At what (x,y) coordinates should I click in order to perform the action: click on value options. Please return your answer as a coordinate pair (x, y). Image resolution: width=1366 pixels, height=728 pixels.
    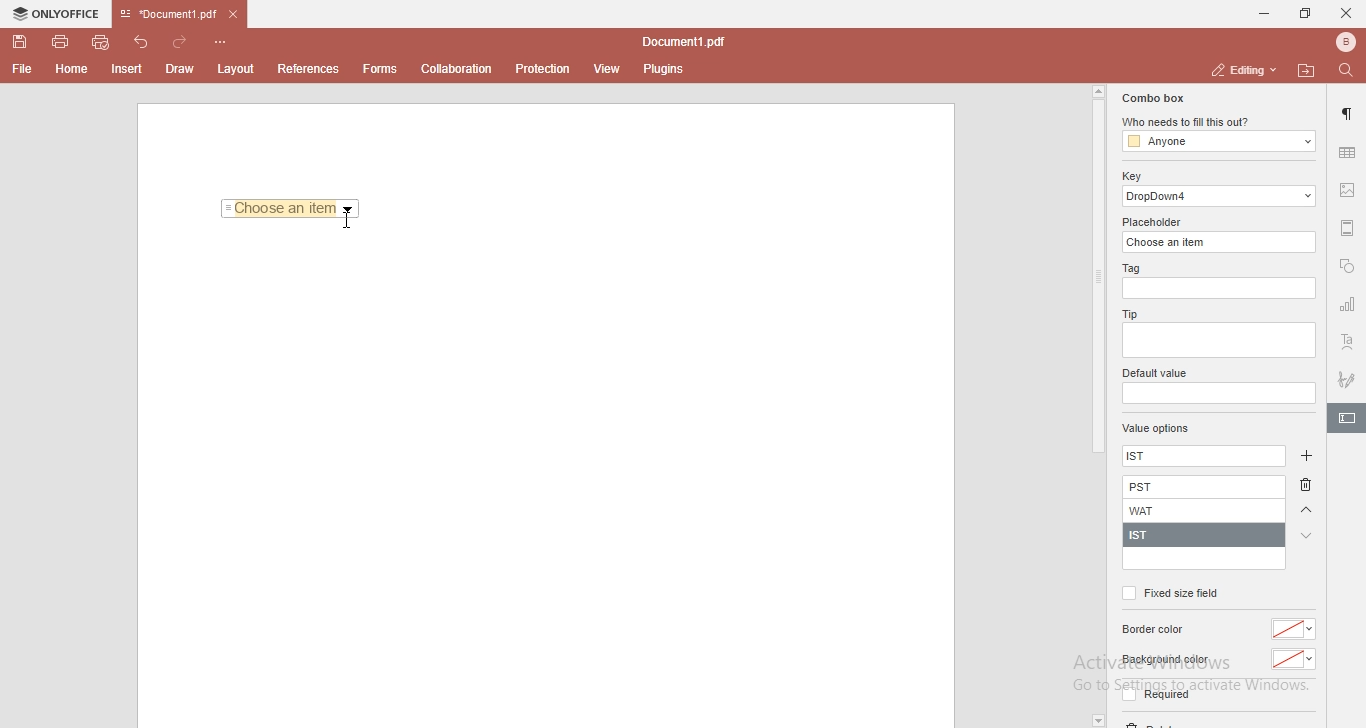
    Looking at the image, I should click on (1156, 430).